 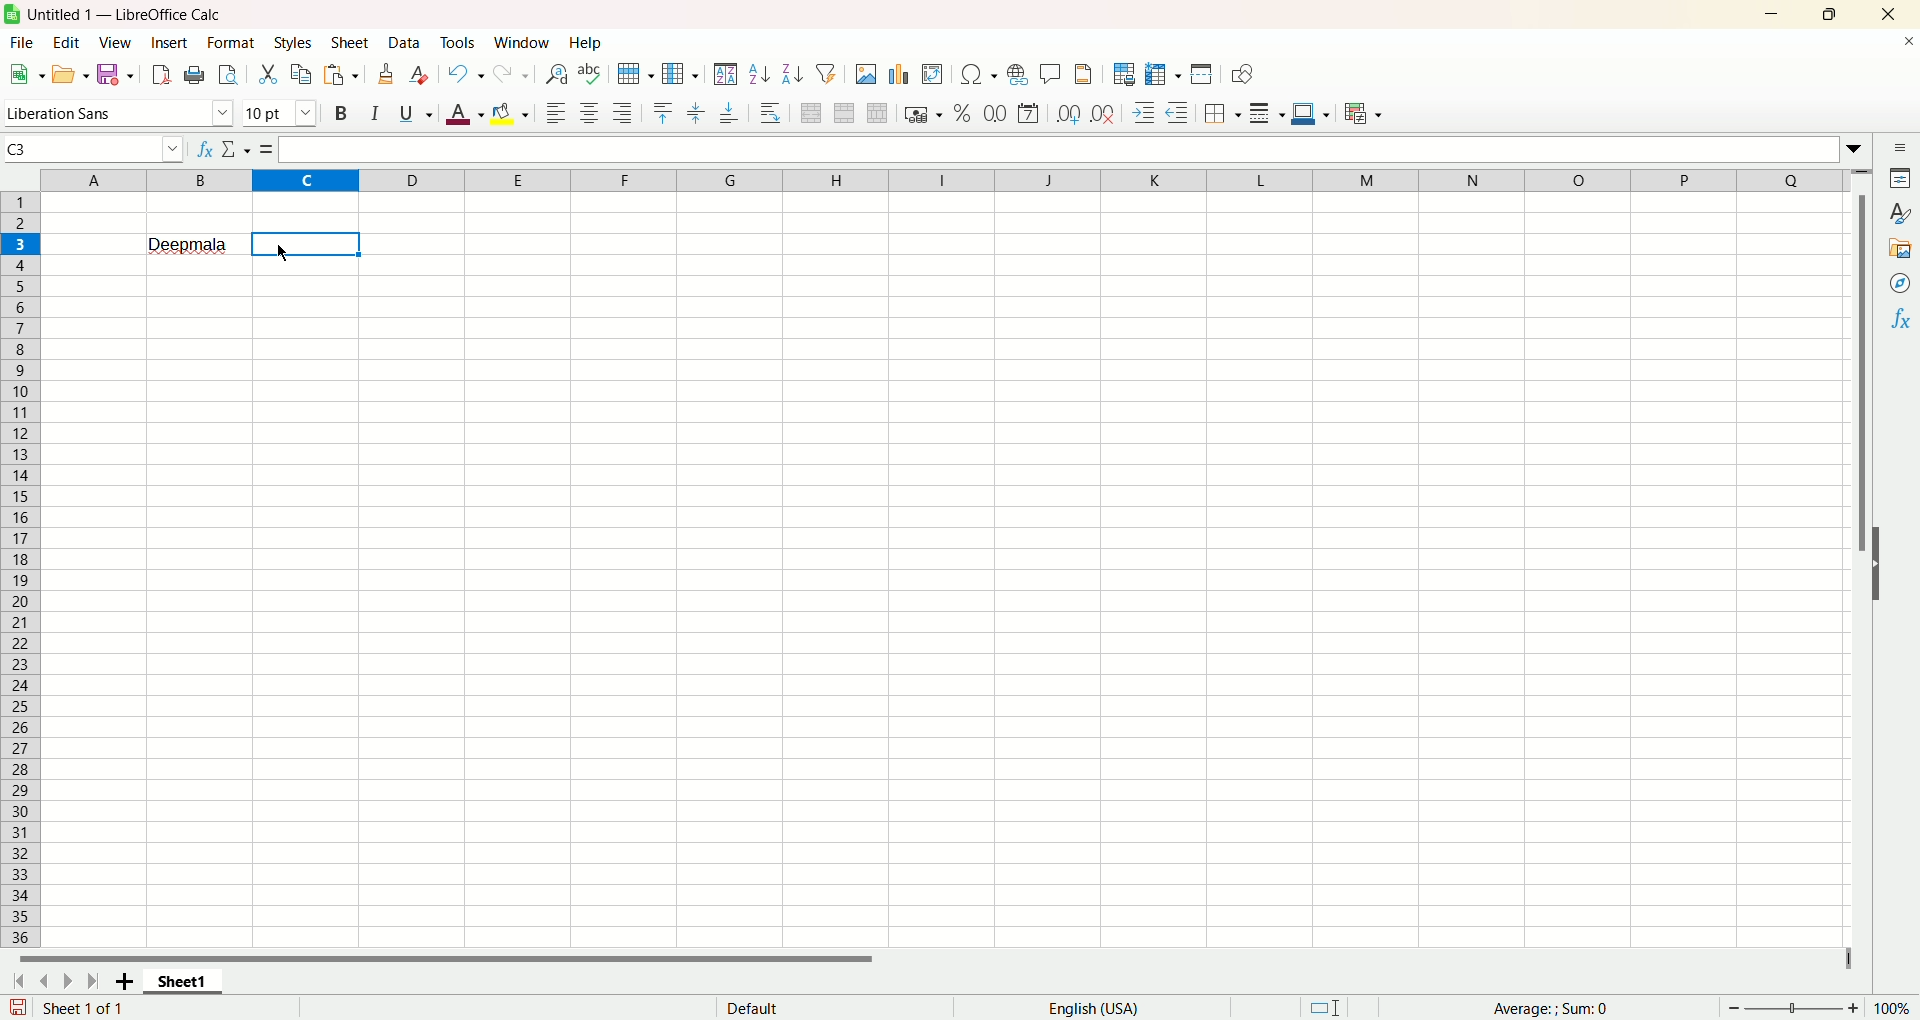 What do you see at coordinates (205, 149) in the screenshot?
I see `function wizard` at bounding box center [205, 149].